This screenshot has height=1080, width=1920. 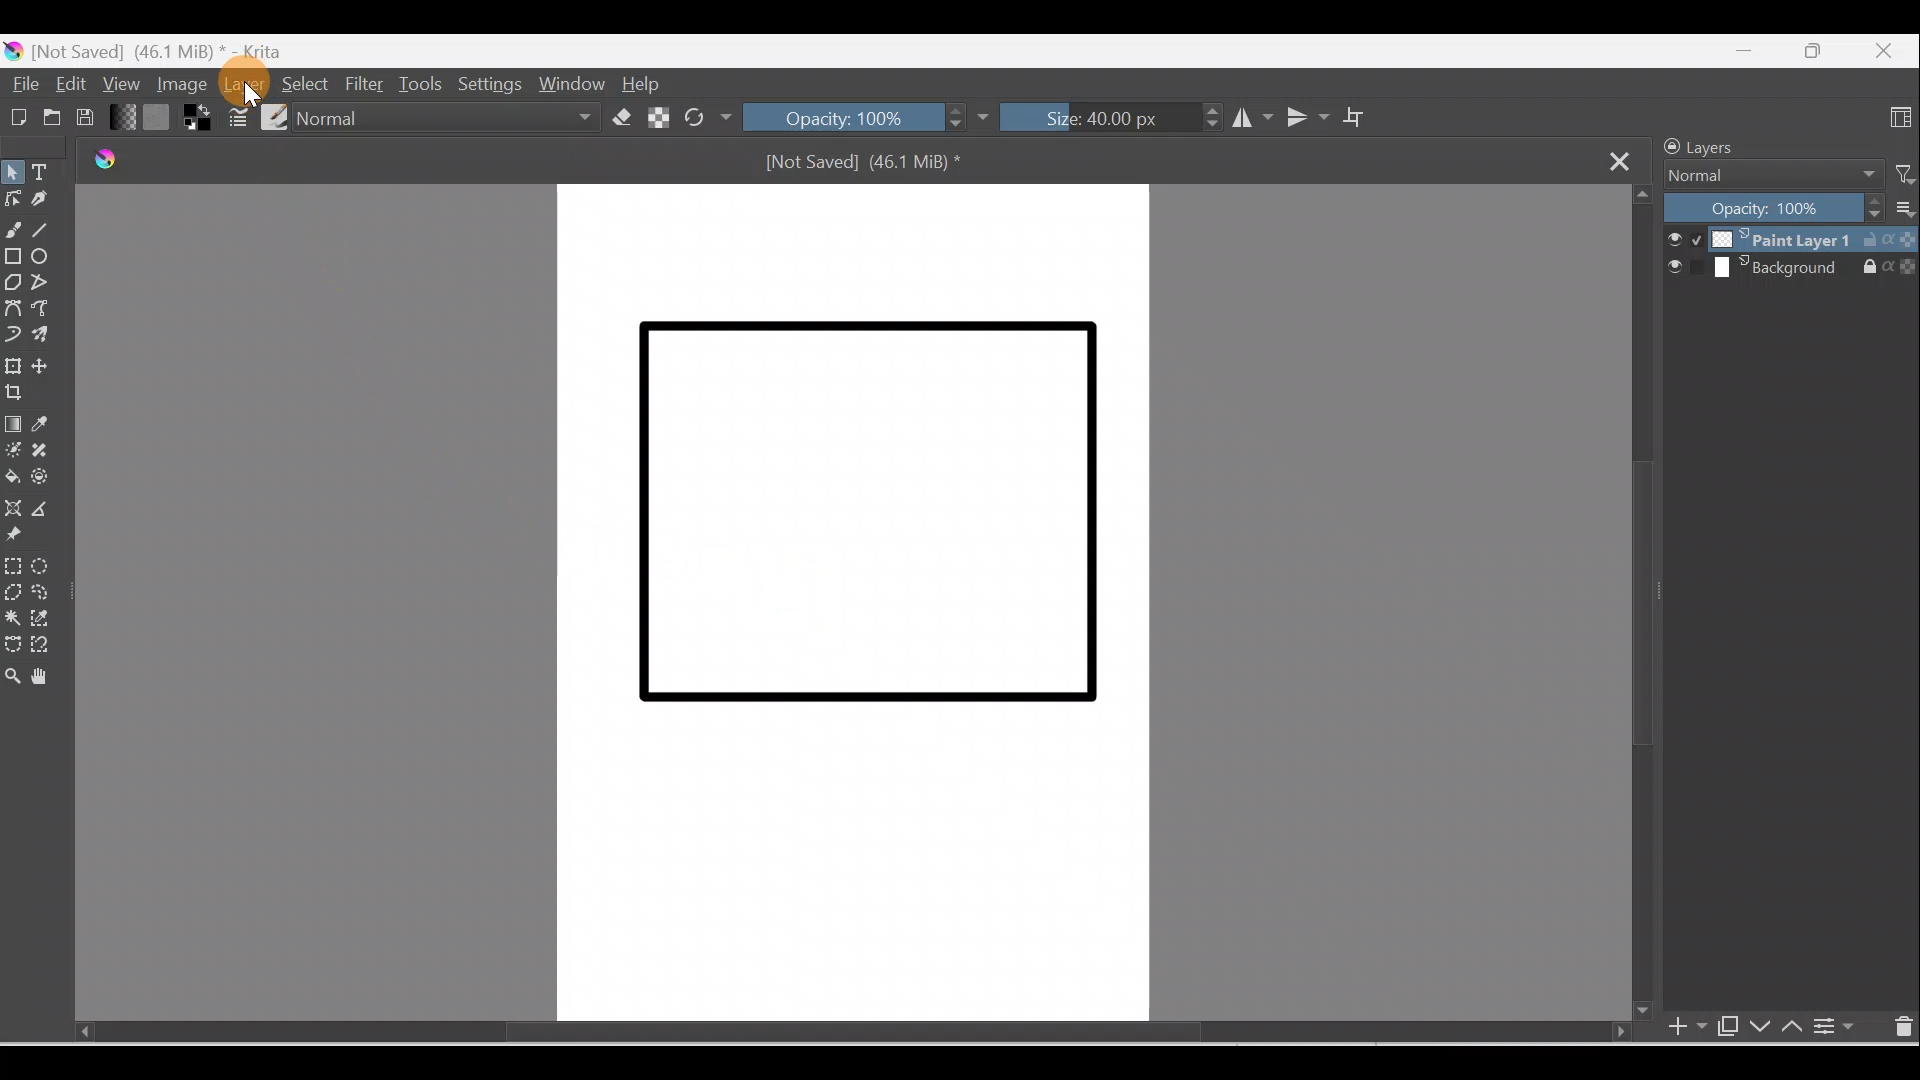 I want to click on Close tab, so click(x=1625, y=161).